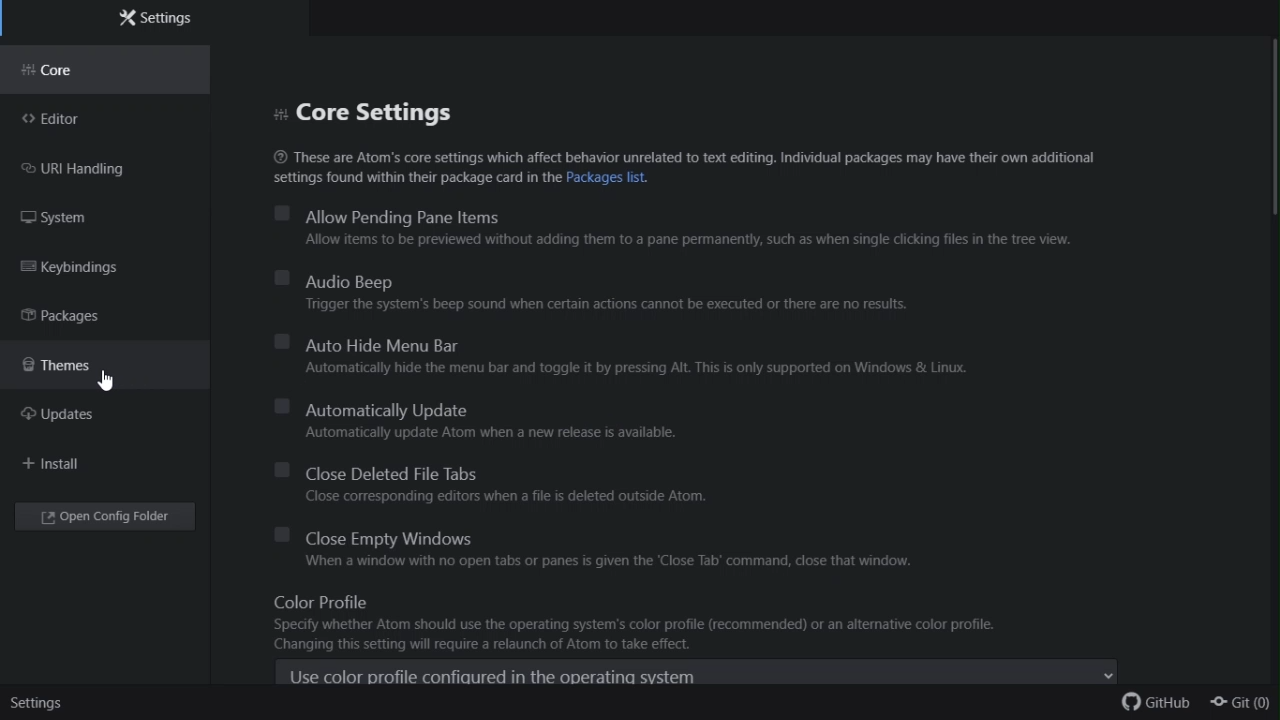 The height and width of the screenshot is (720, 1280). I want to click on Settings, so click(175, 17).